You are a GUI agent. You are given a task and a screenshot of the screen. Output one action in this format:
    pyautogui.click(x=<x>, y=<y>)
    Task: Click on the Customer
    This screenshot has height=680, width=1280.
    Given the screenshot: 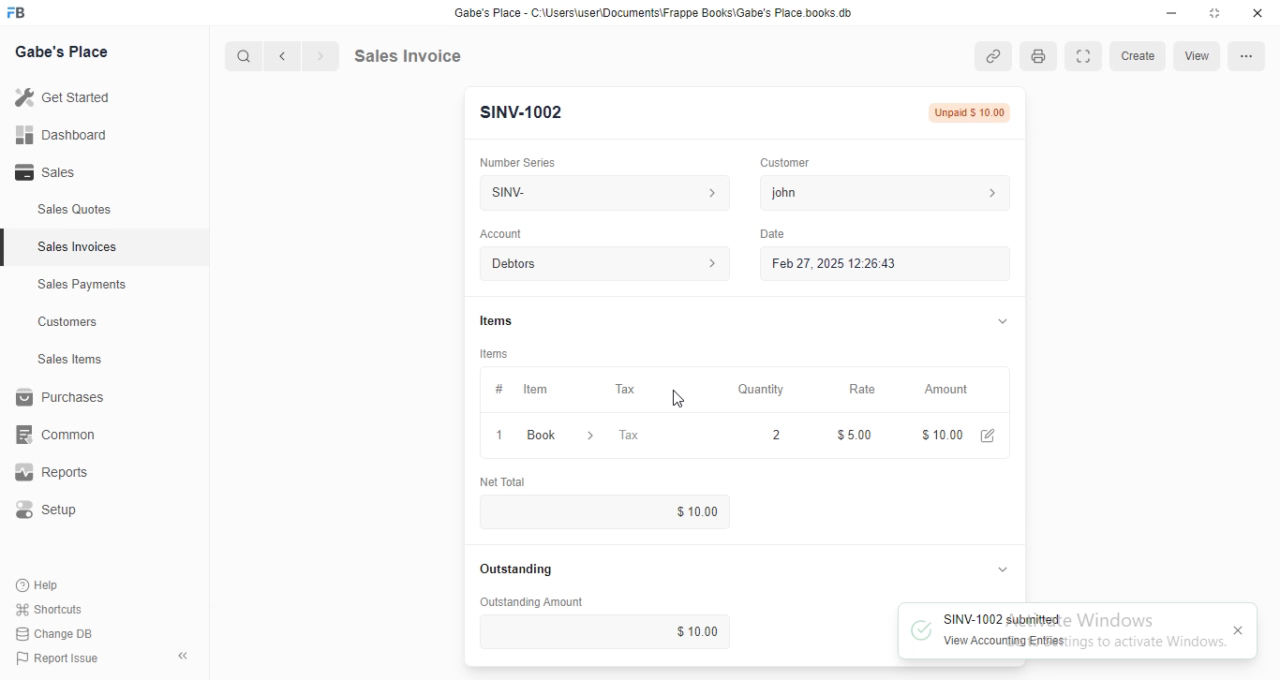 What is the action you would take?
    pyautogui.click(x=784, y=163)
    